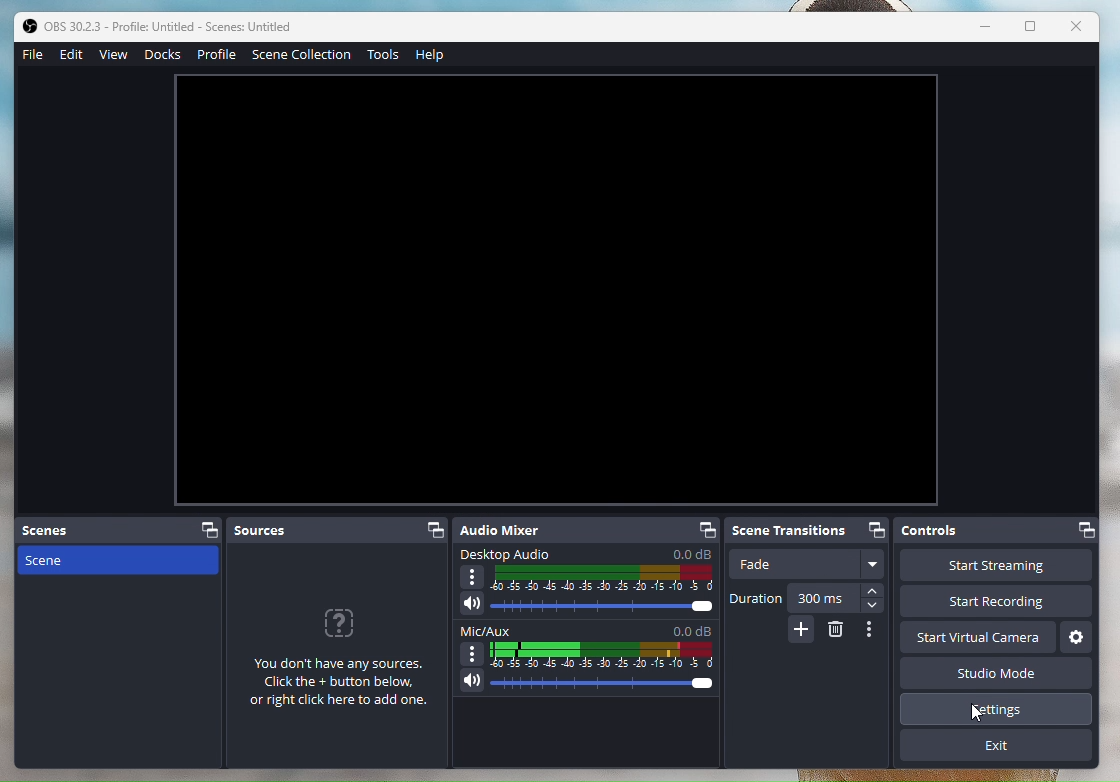 The height and width of the screenshot is (782, 1120). Describe the element at coordinates (556, 291) in the screenshot. I see `Image` at that location.